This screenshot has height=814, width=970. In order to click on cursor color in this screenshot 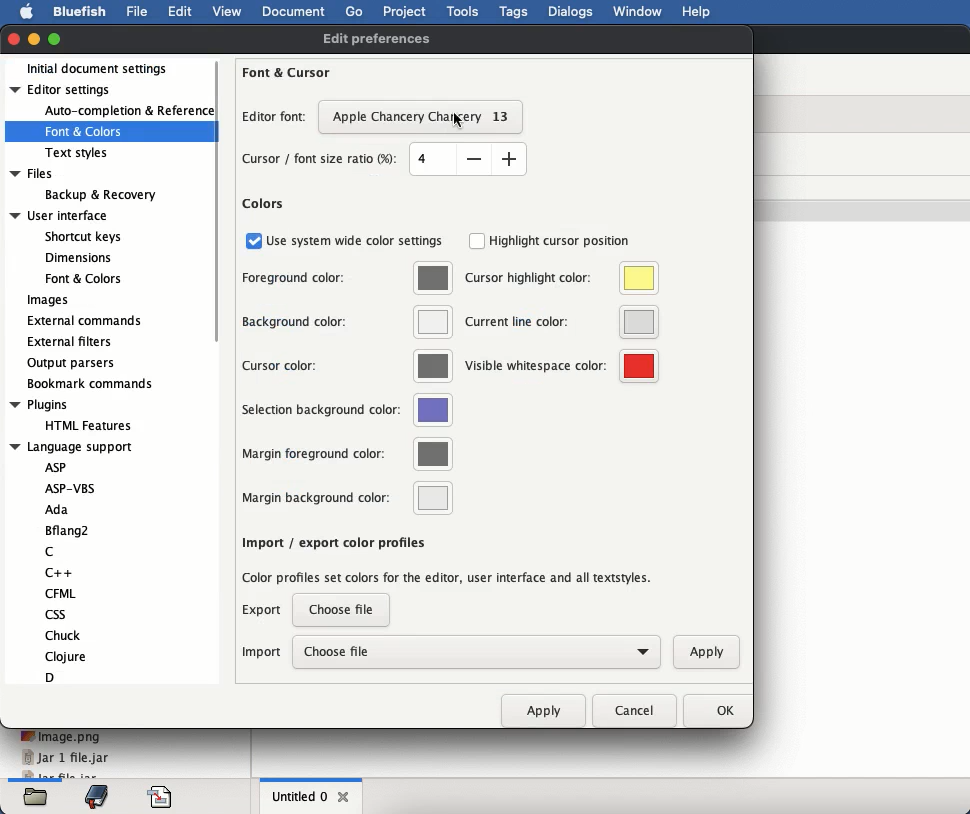, I will do `click(346, 365)`.